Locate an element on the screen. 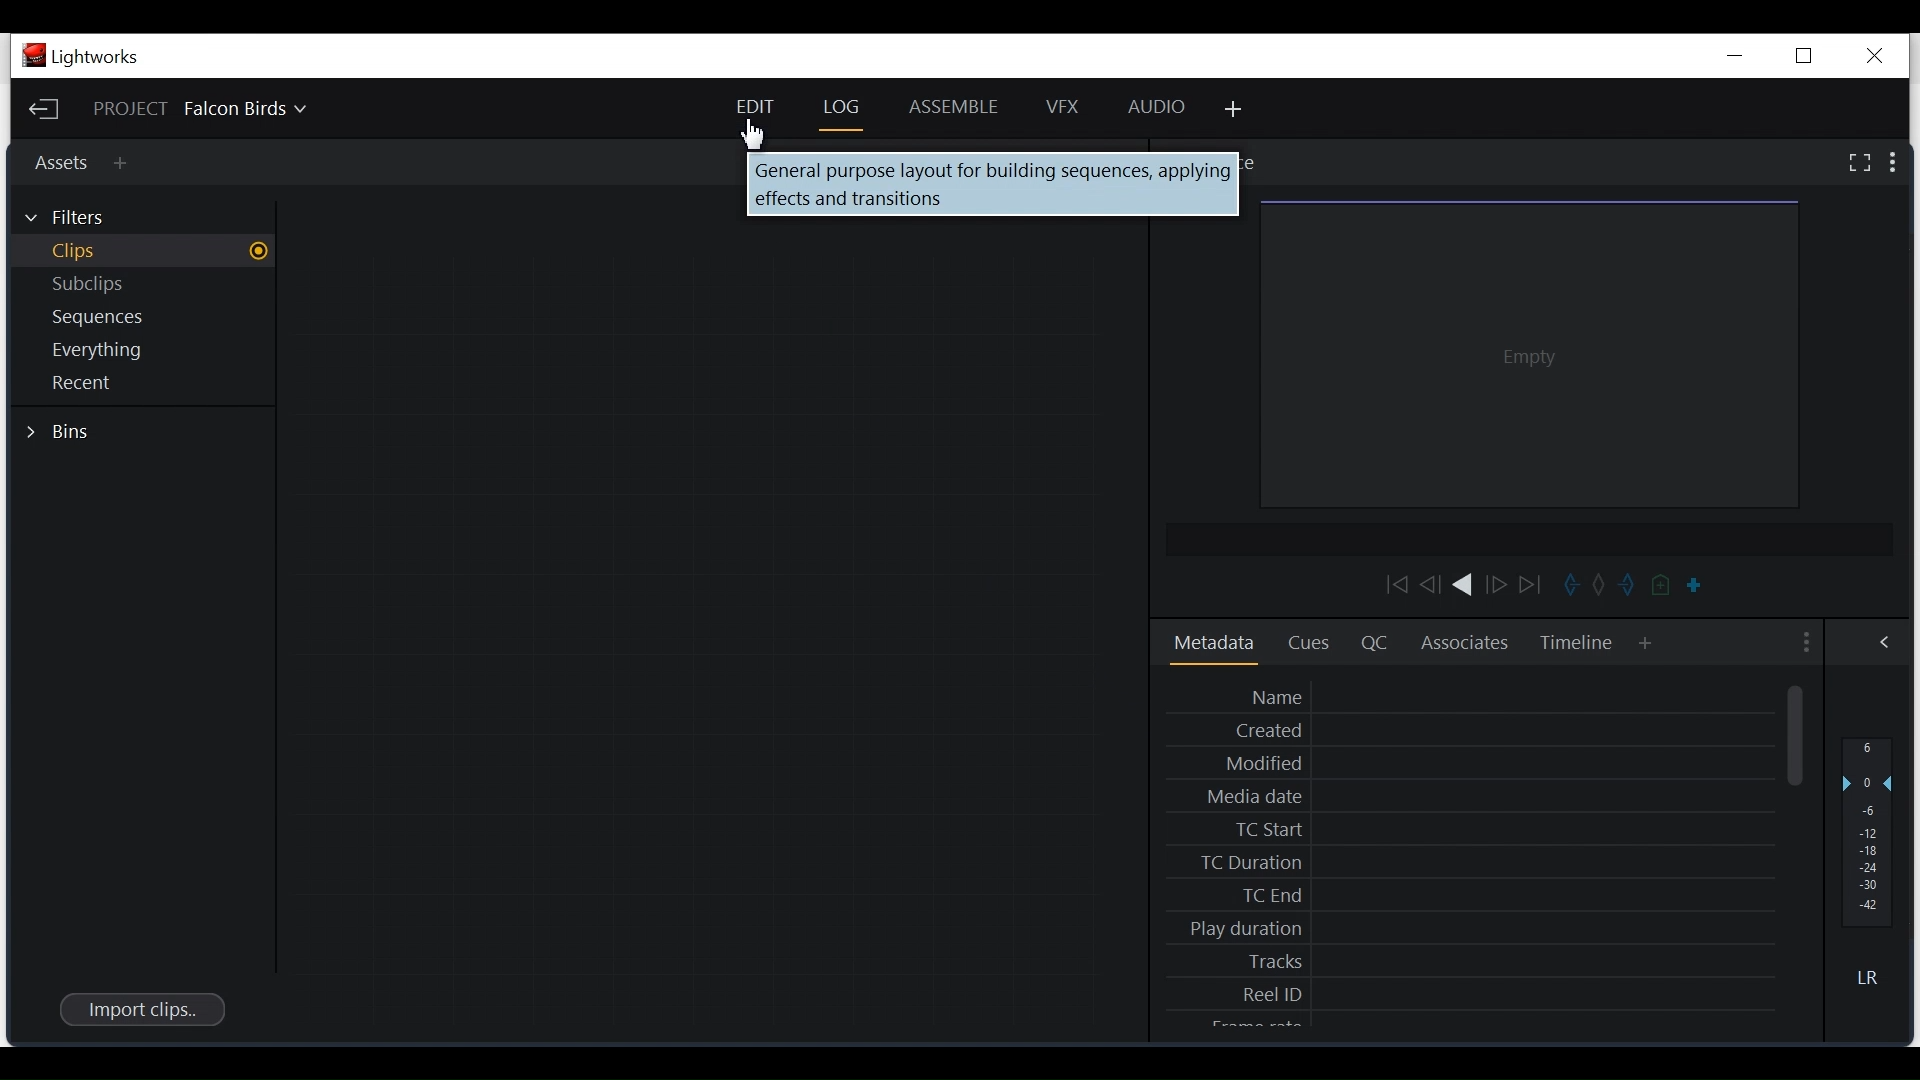  Audio output level (dB) is located at coordinates (1865, 831).